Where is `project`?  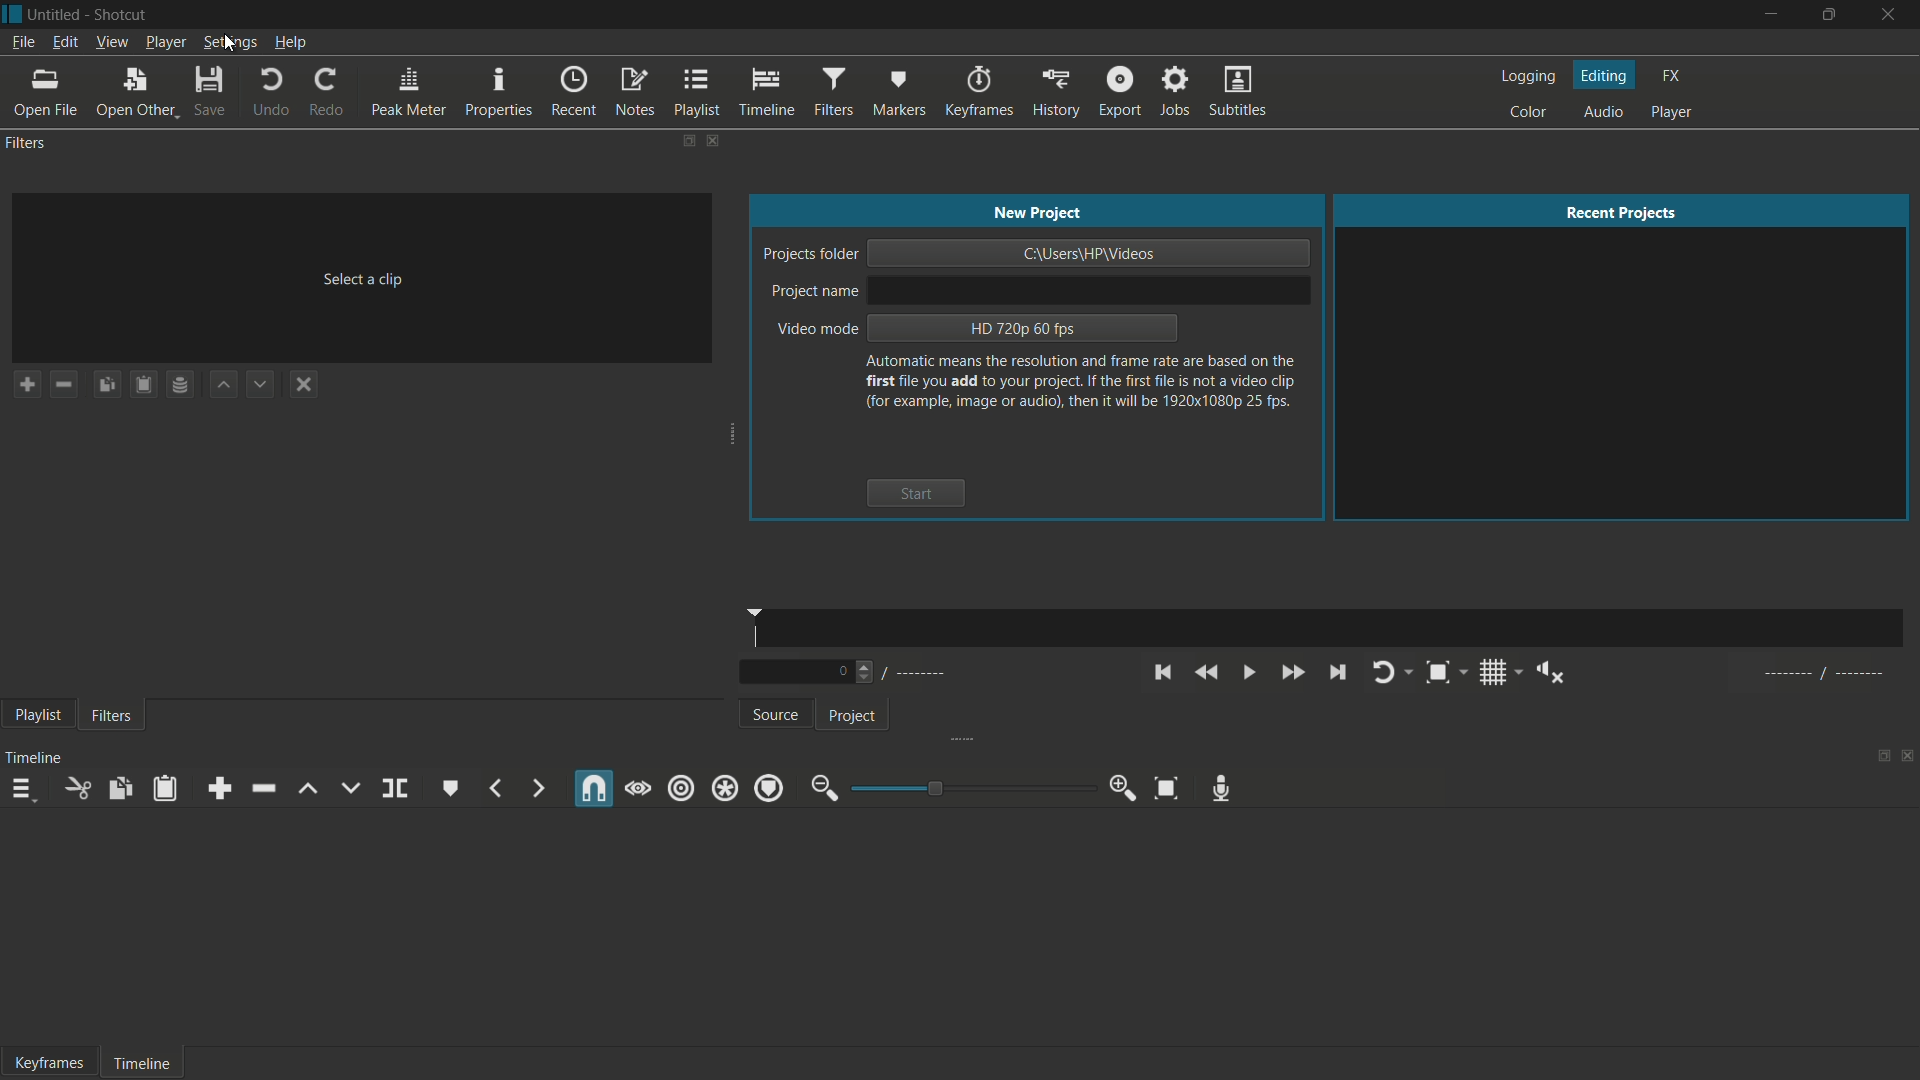 project is located at coordinates (851, 717).